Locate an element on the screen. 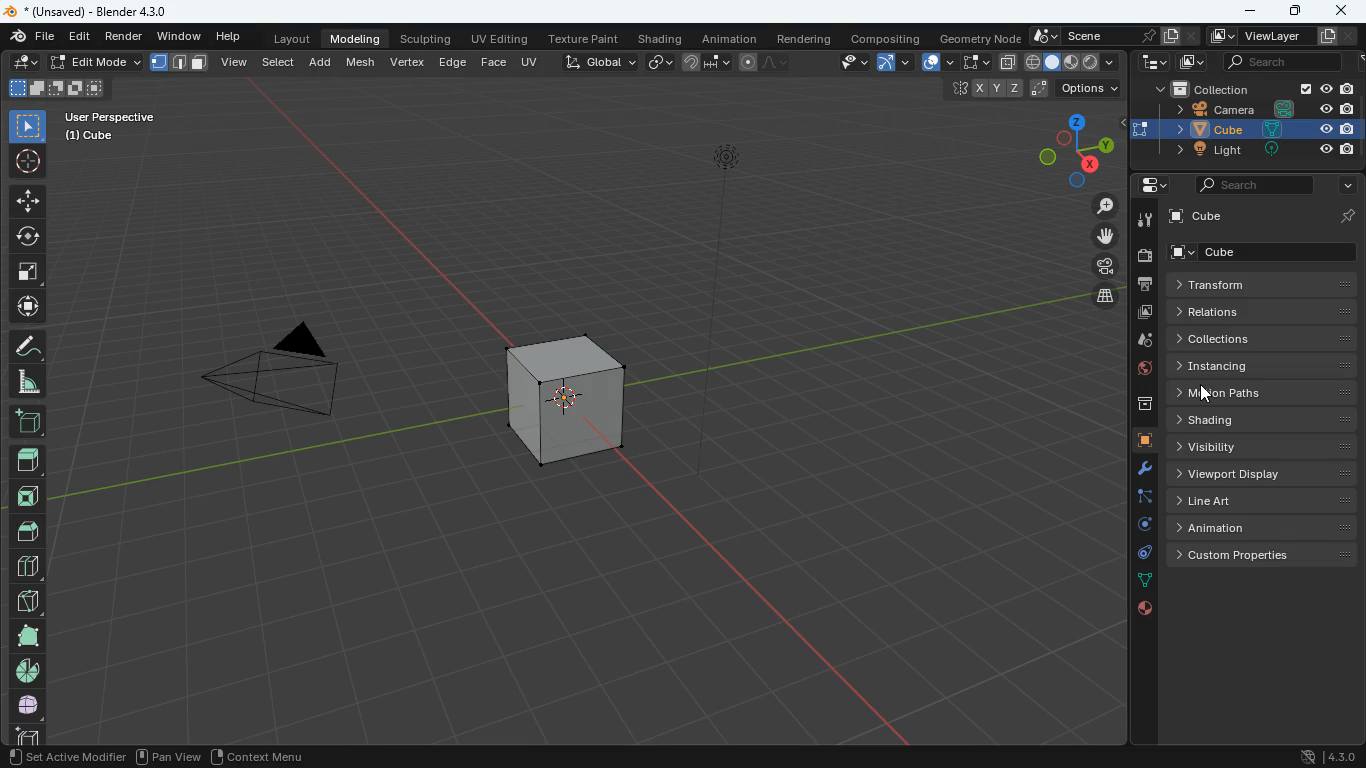  viewport display is located at coordinates (1268, 471).